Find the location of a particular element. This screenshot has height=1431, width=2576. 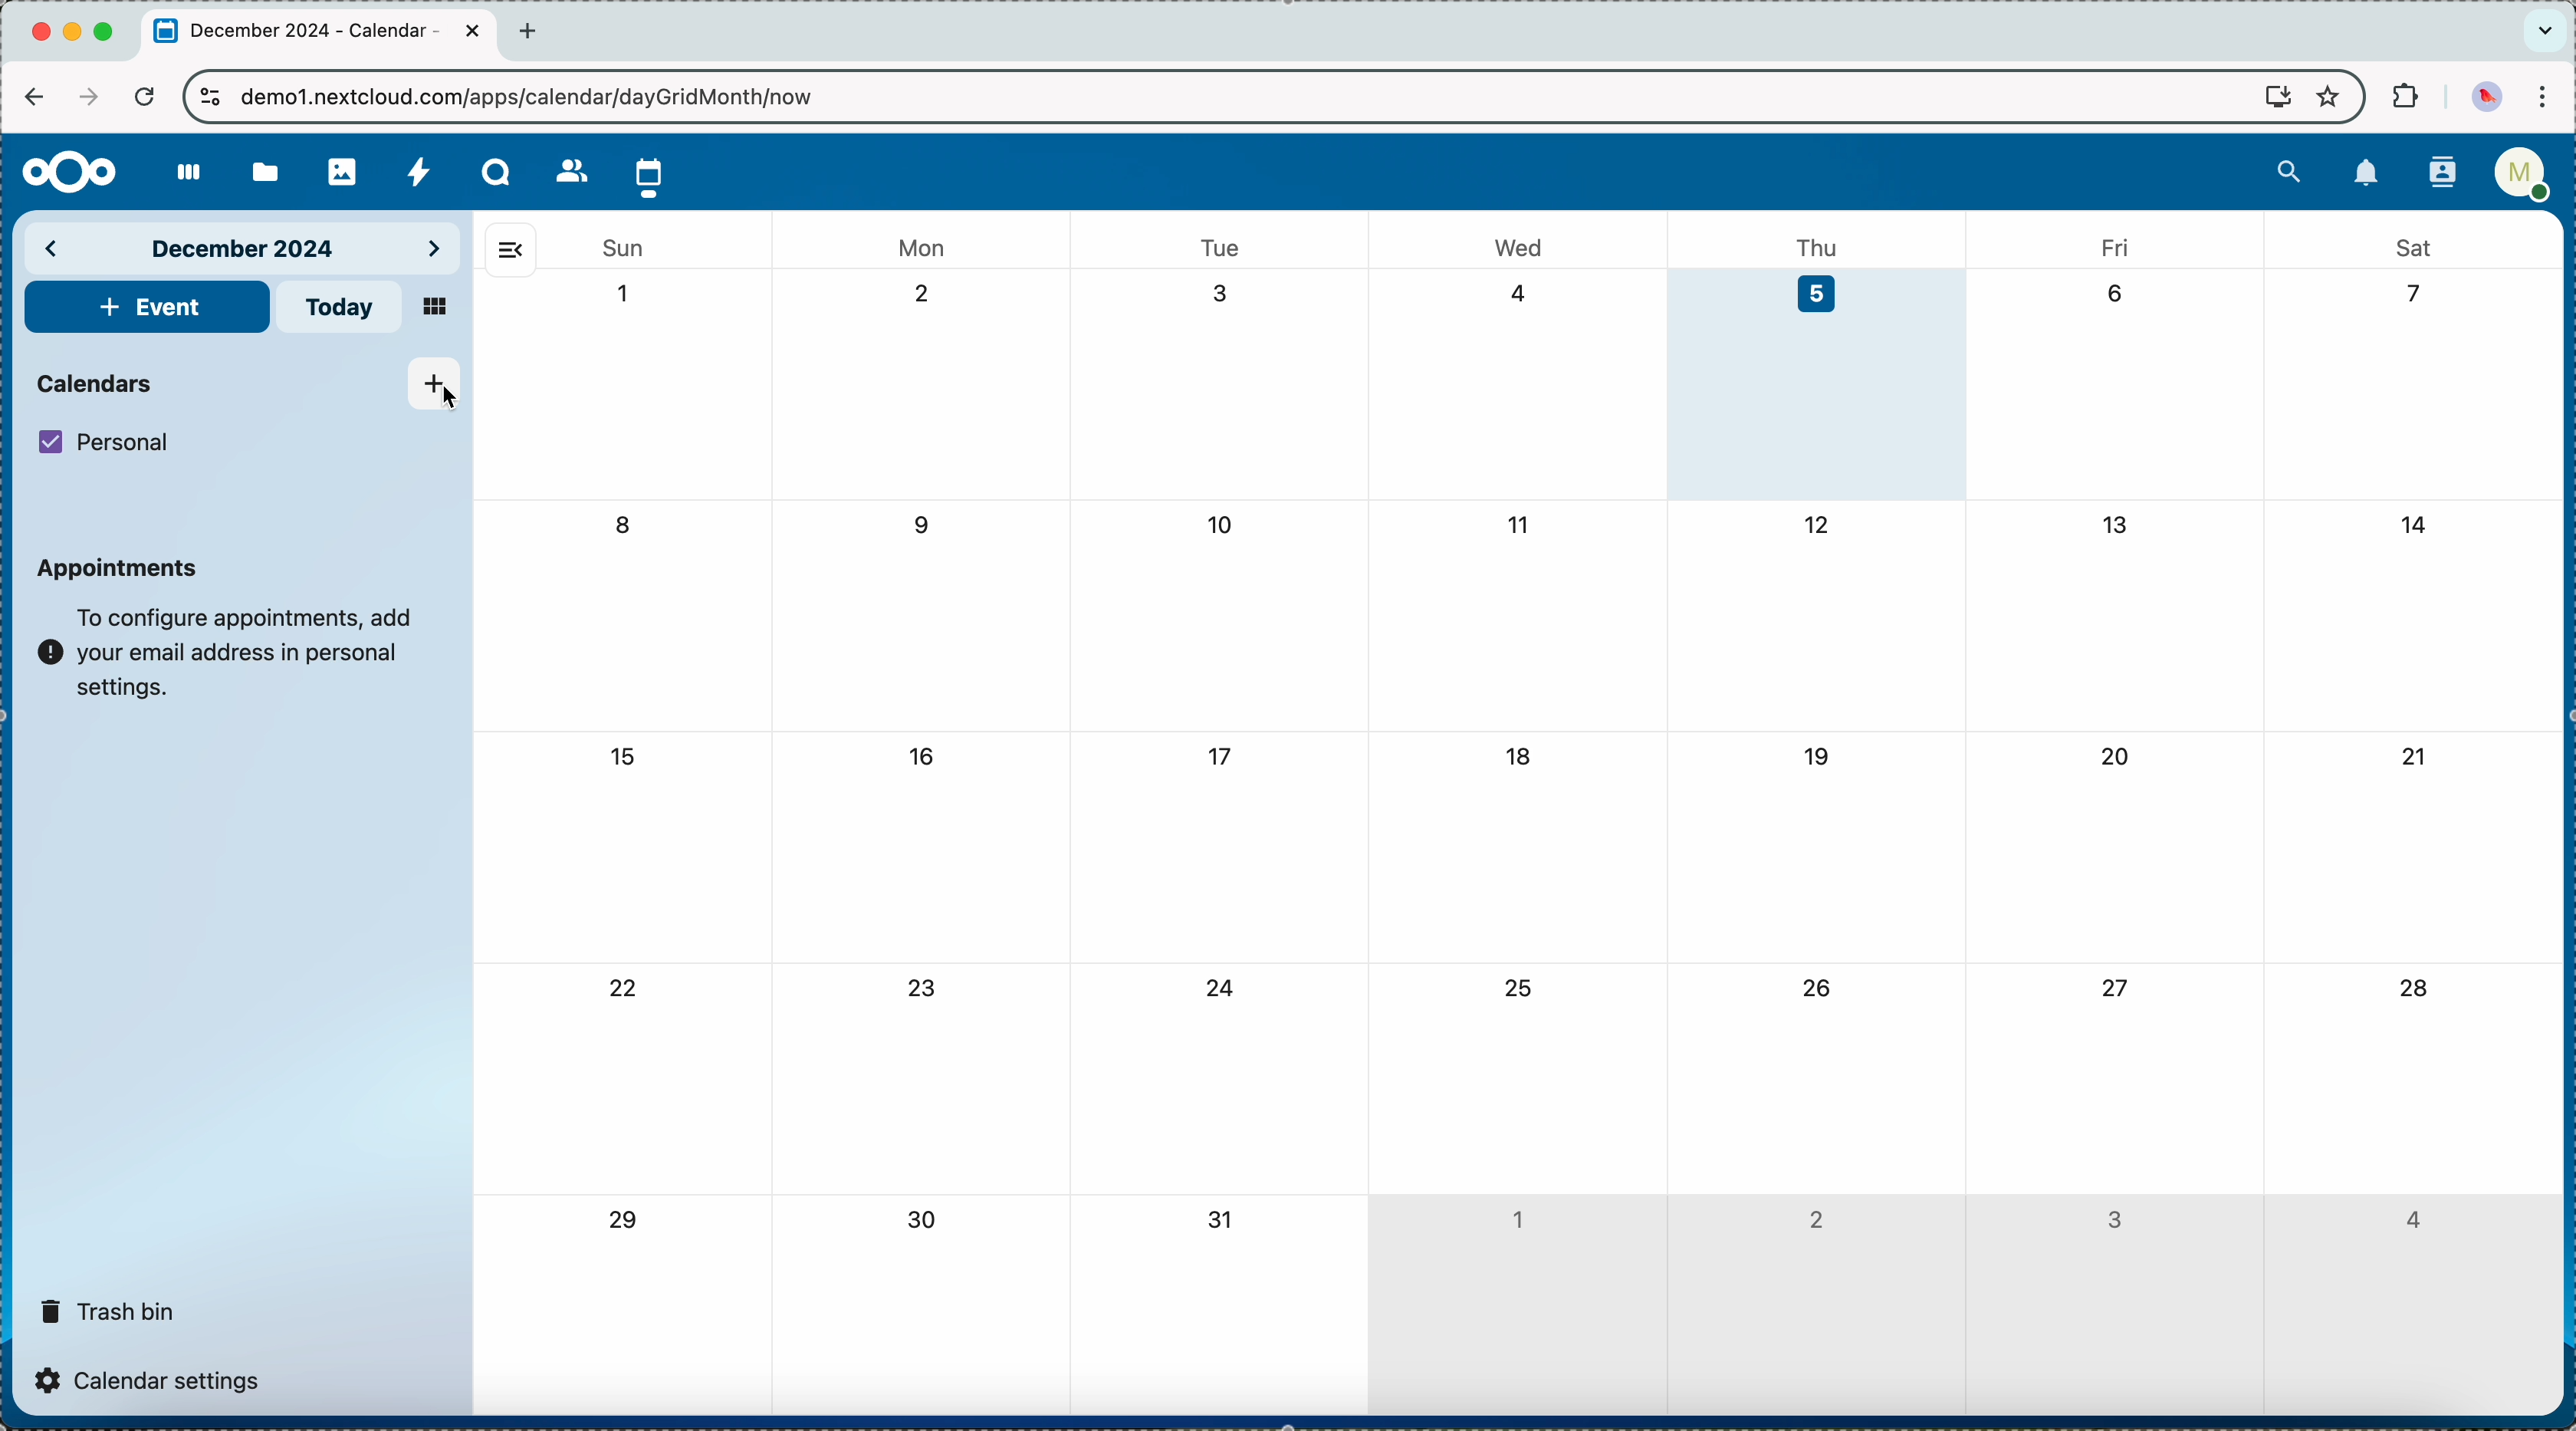

maximize is located at coordinates (108, 32).